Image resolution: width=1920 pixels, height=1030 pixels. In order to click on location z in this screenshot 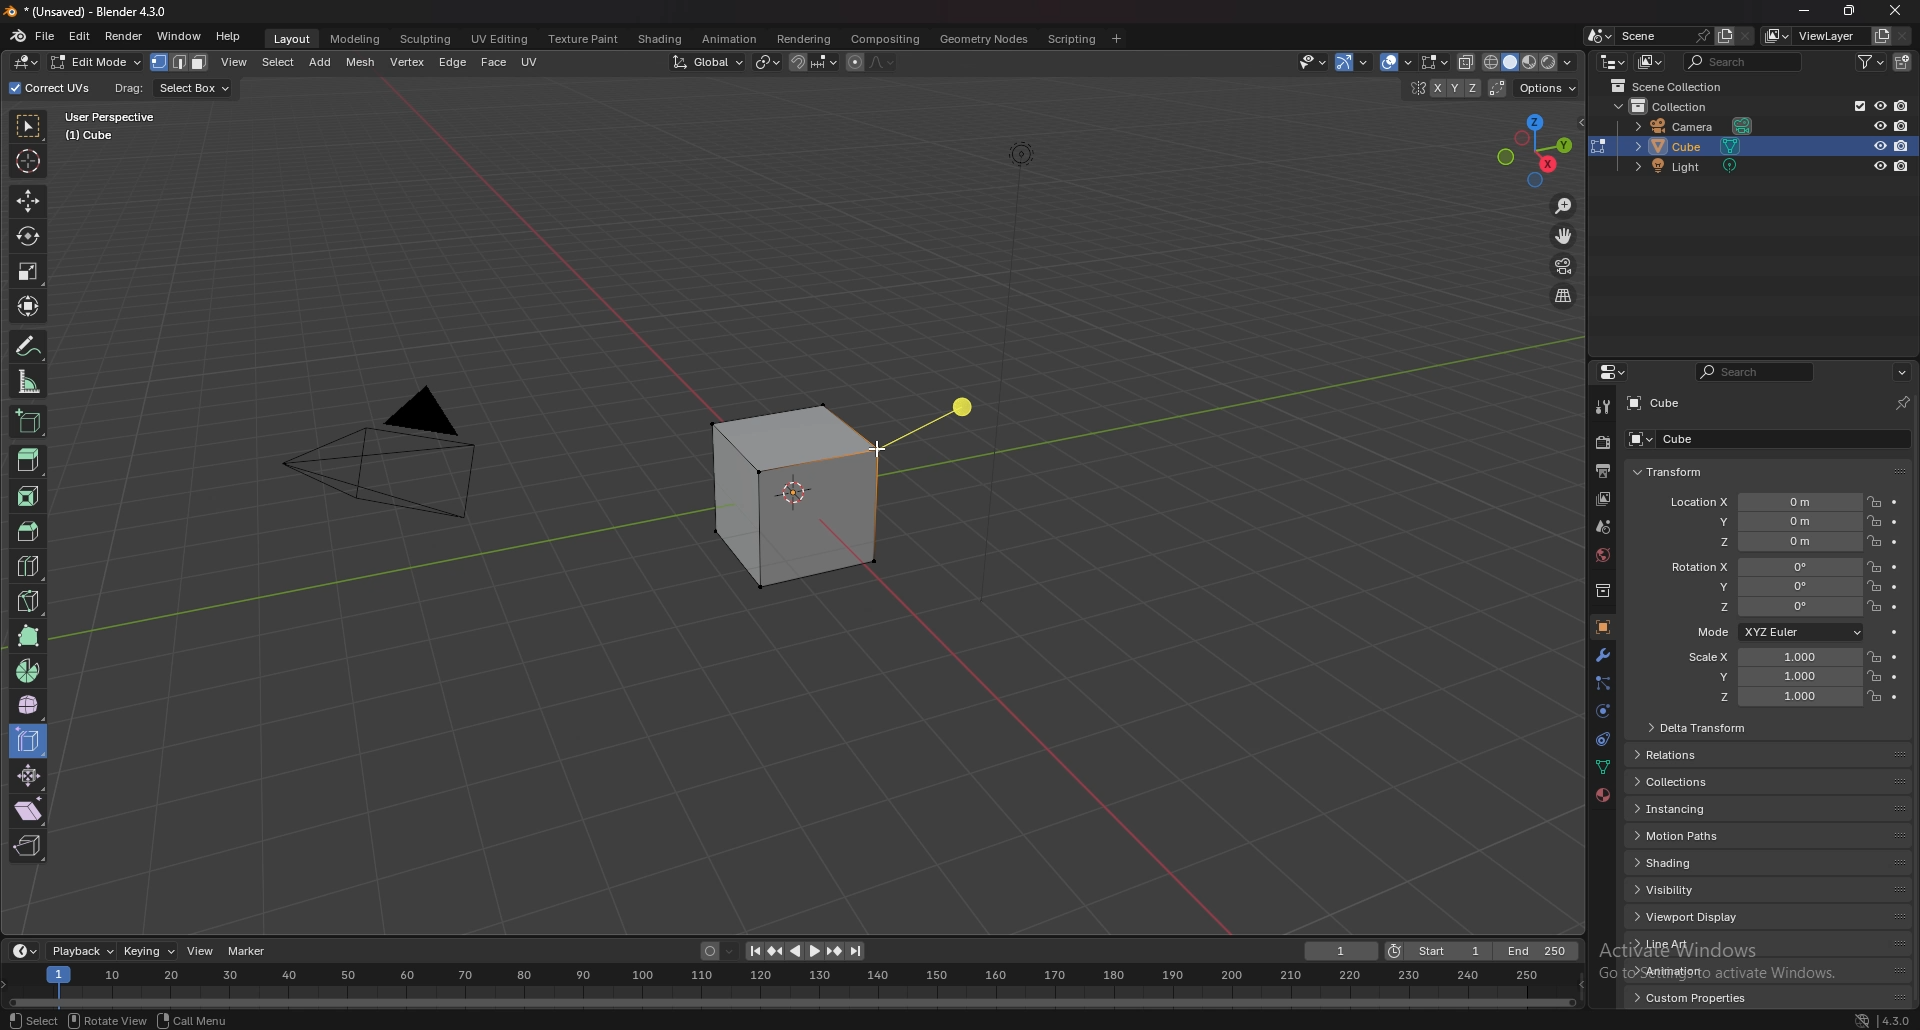, I will do `click(1776, 542)`.